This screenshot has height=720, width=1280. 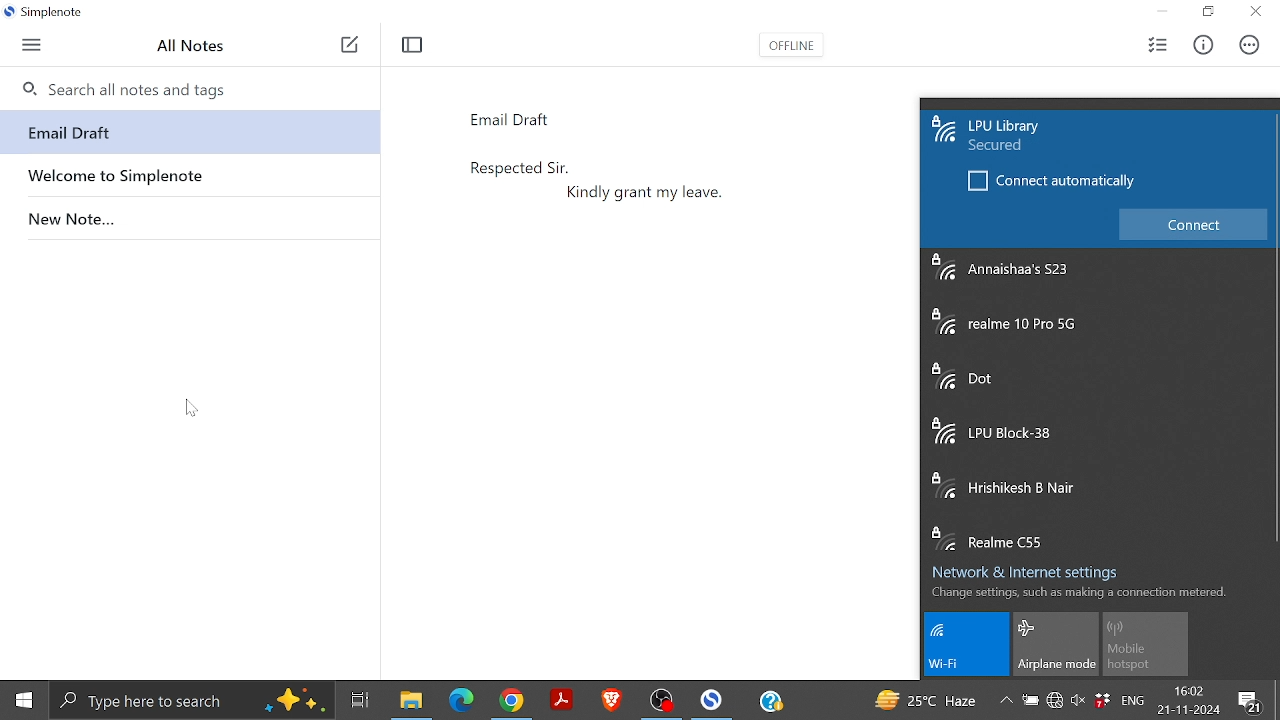 What do you see at coordinates (926, 700) in the screenshot?
I see `Weather` at bounding box center [926, 700].